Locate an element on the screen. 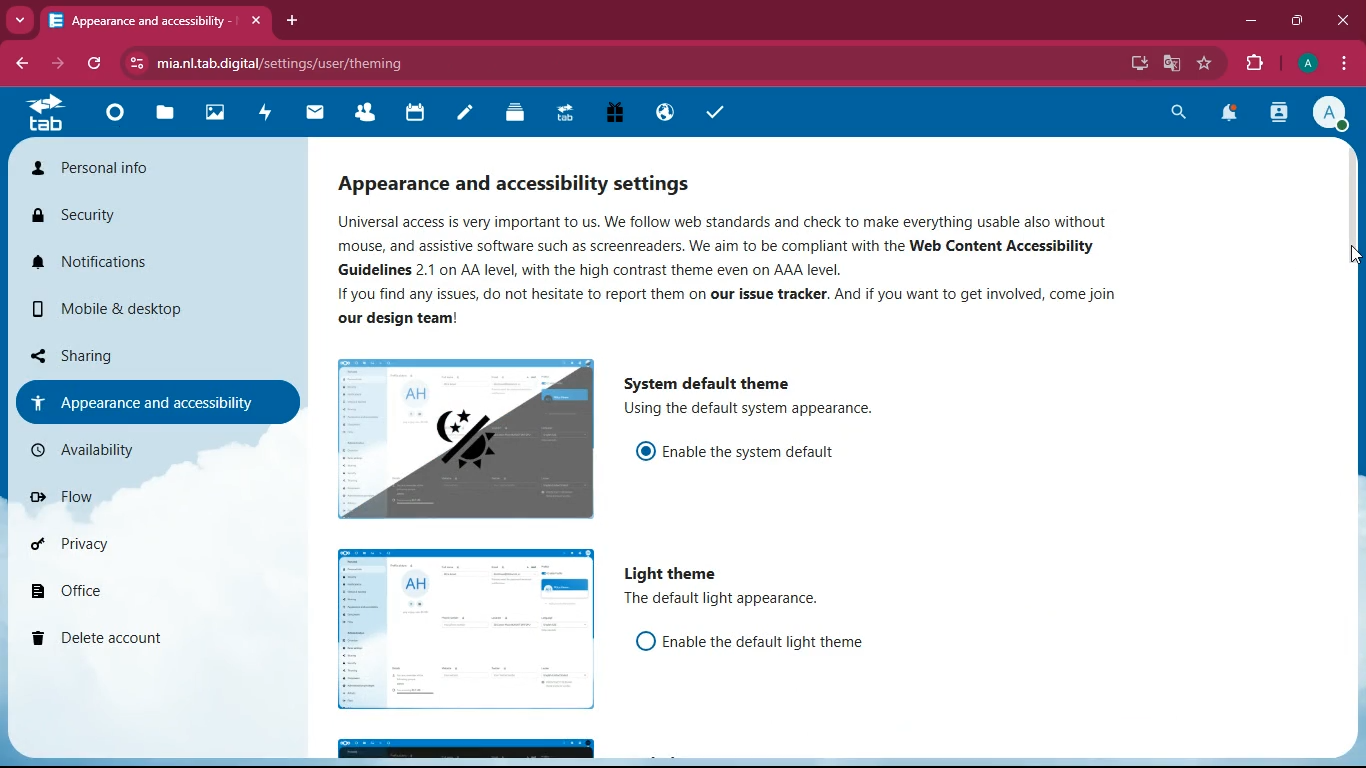  friends is located at coordinates (371, 112).